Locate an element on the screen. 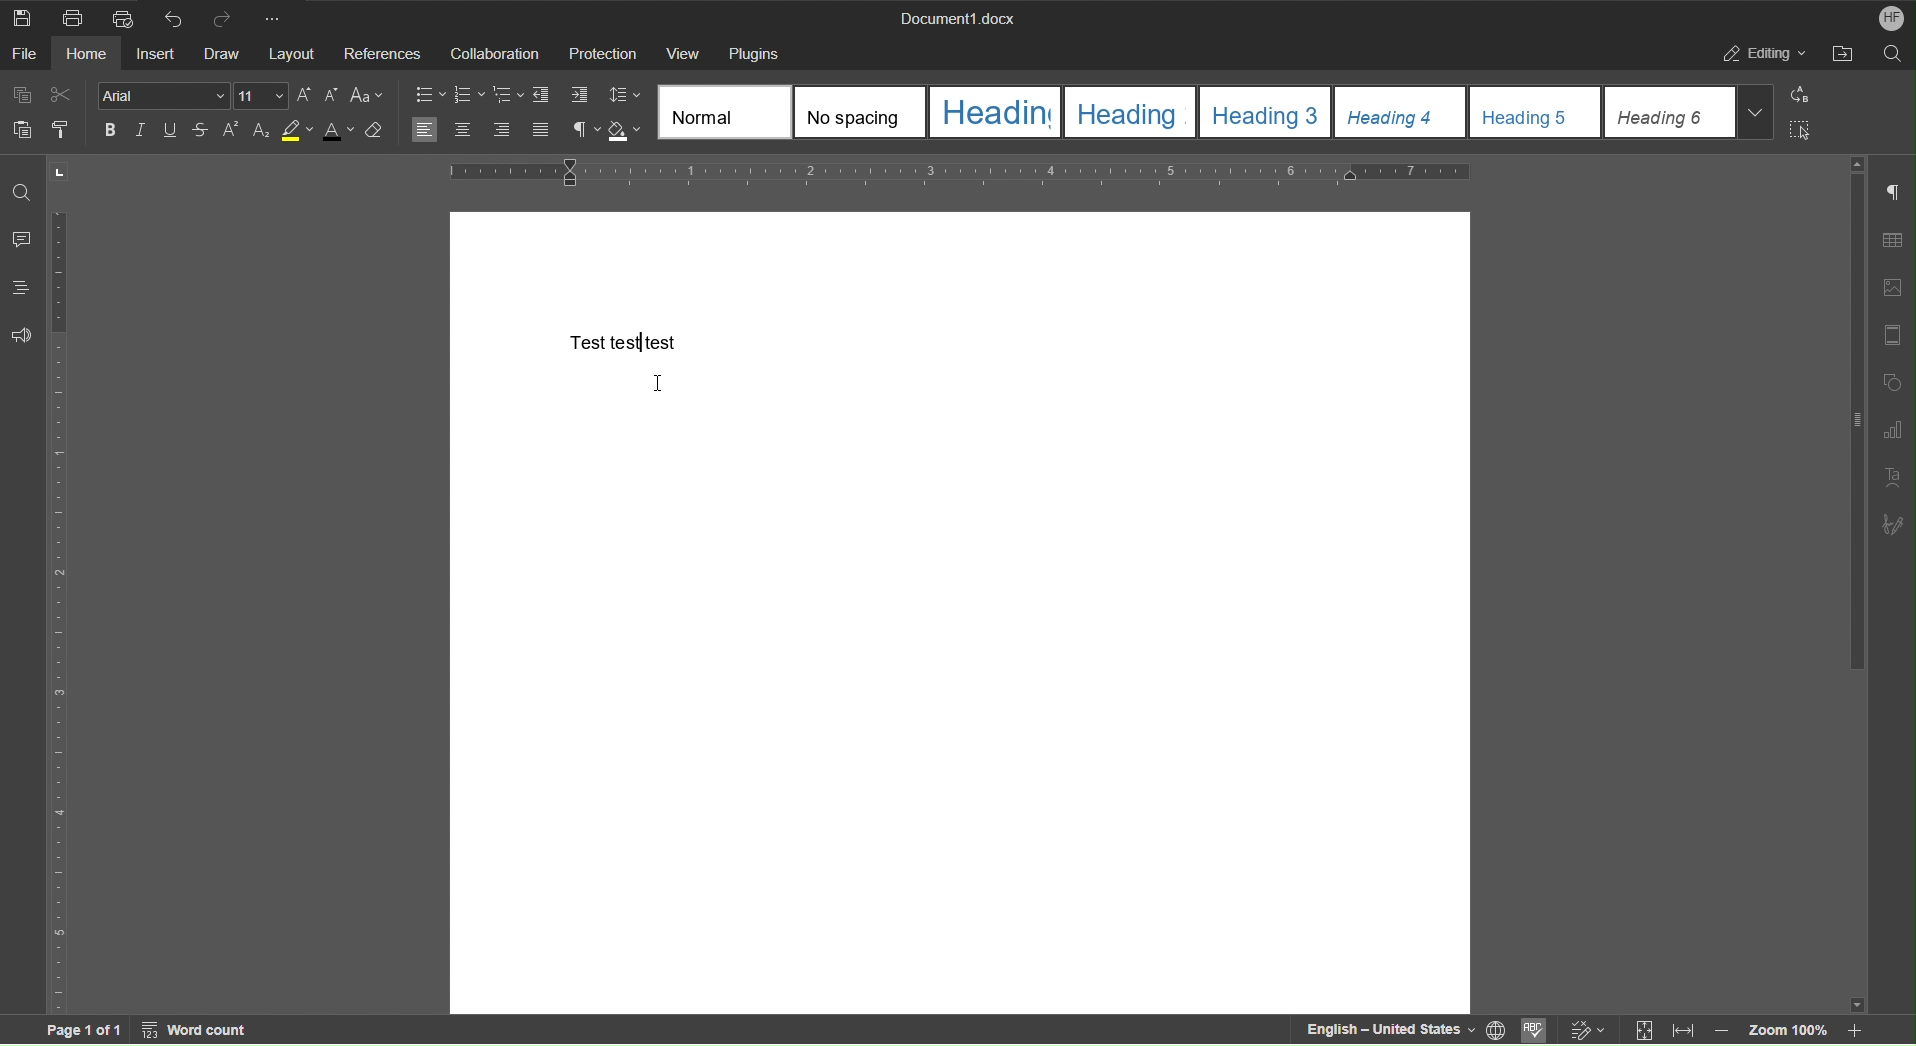 The width and height of the screenshot is (1916, 1046). Normal is located at coordinates (726, 111).